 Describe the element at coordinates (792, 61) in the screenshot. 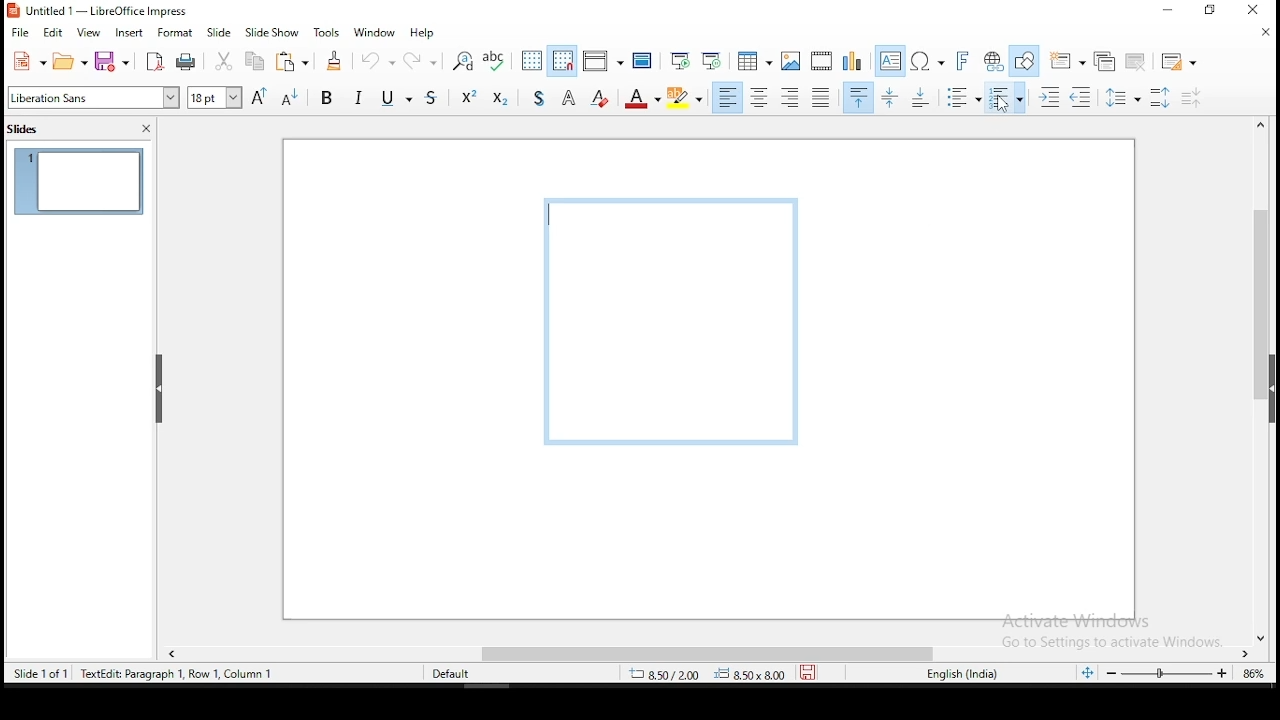

I see `insert image` at that location.